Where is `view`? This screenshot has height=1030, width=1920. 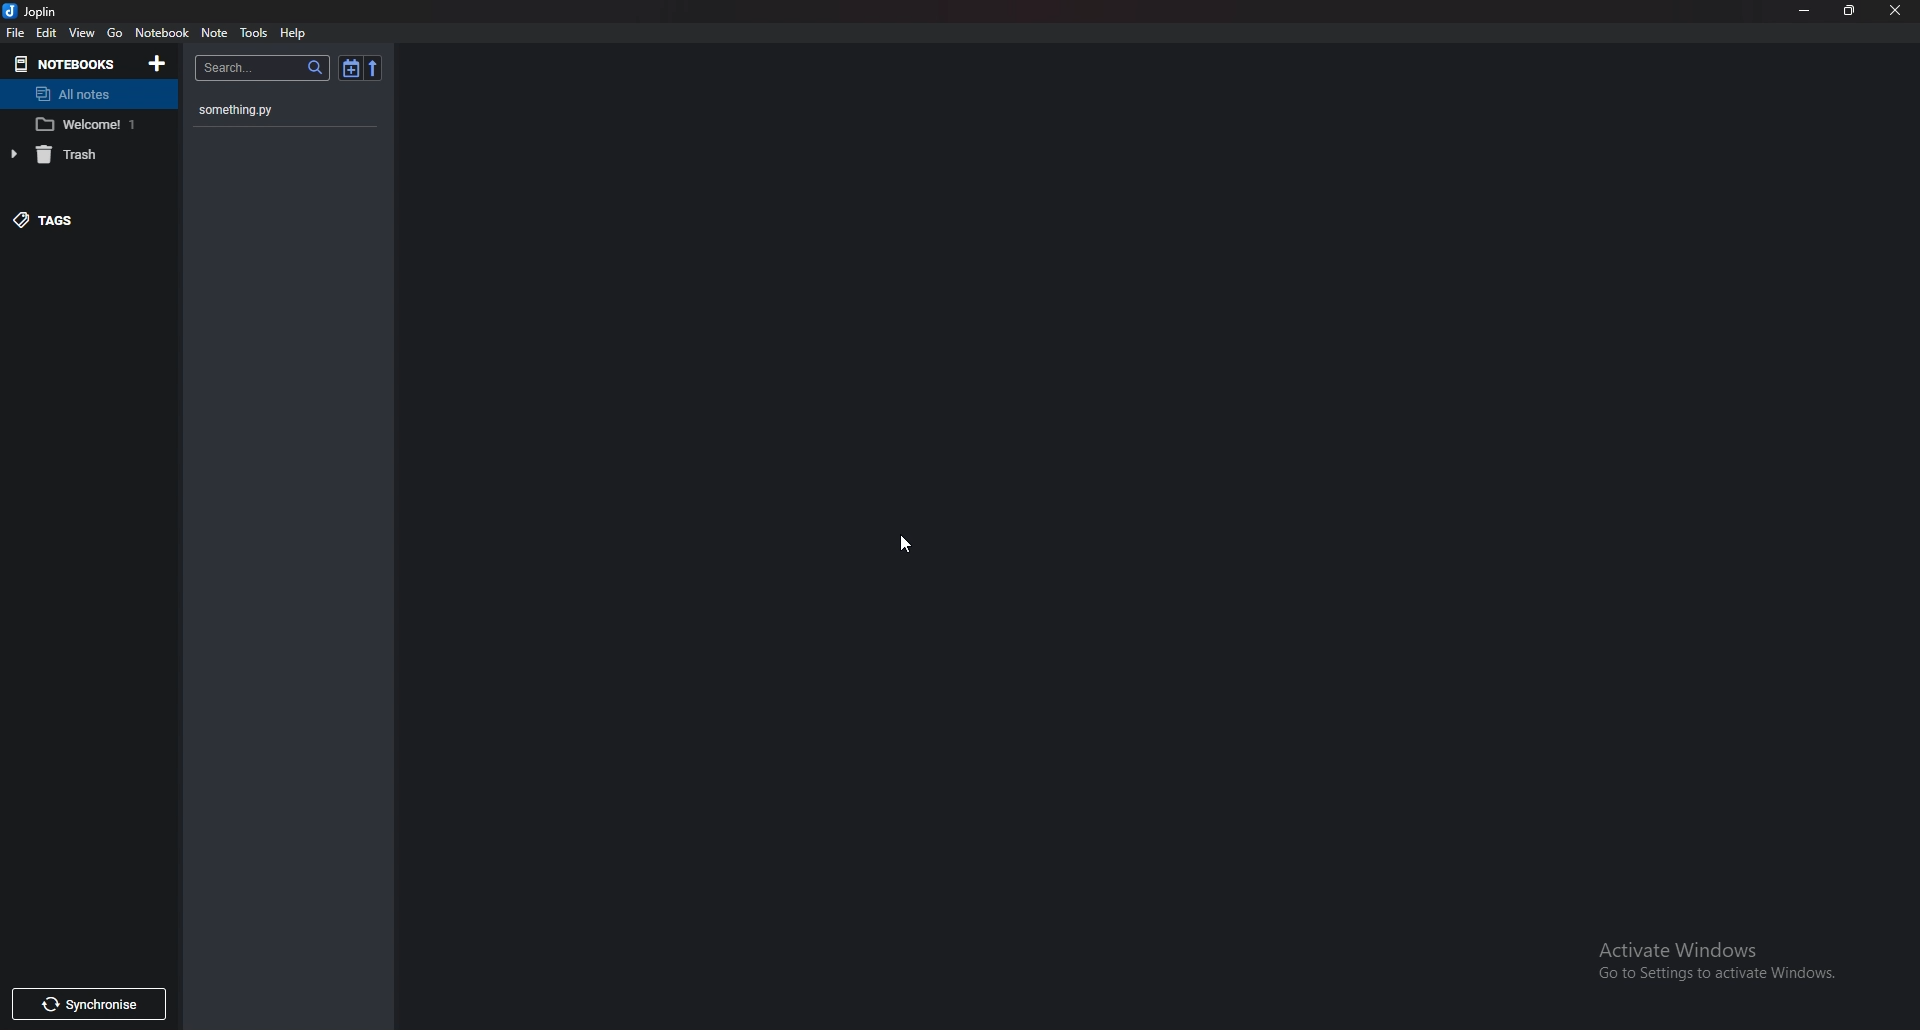
view is located at coordinates (81, 32).